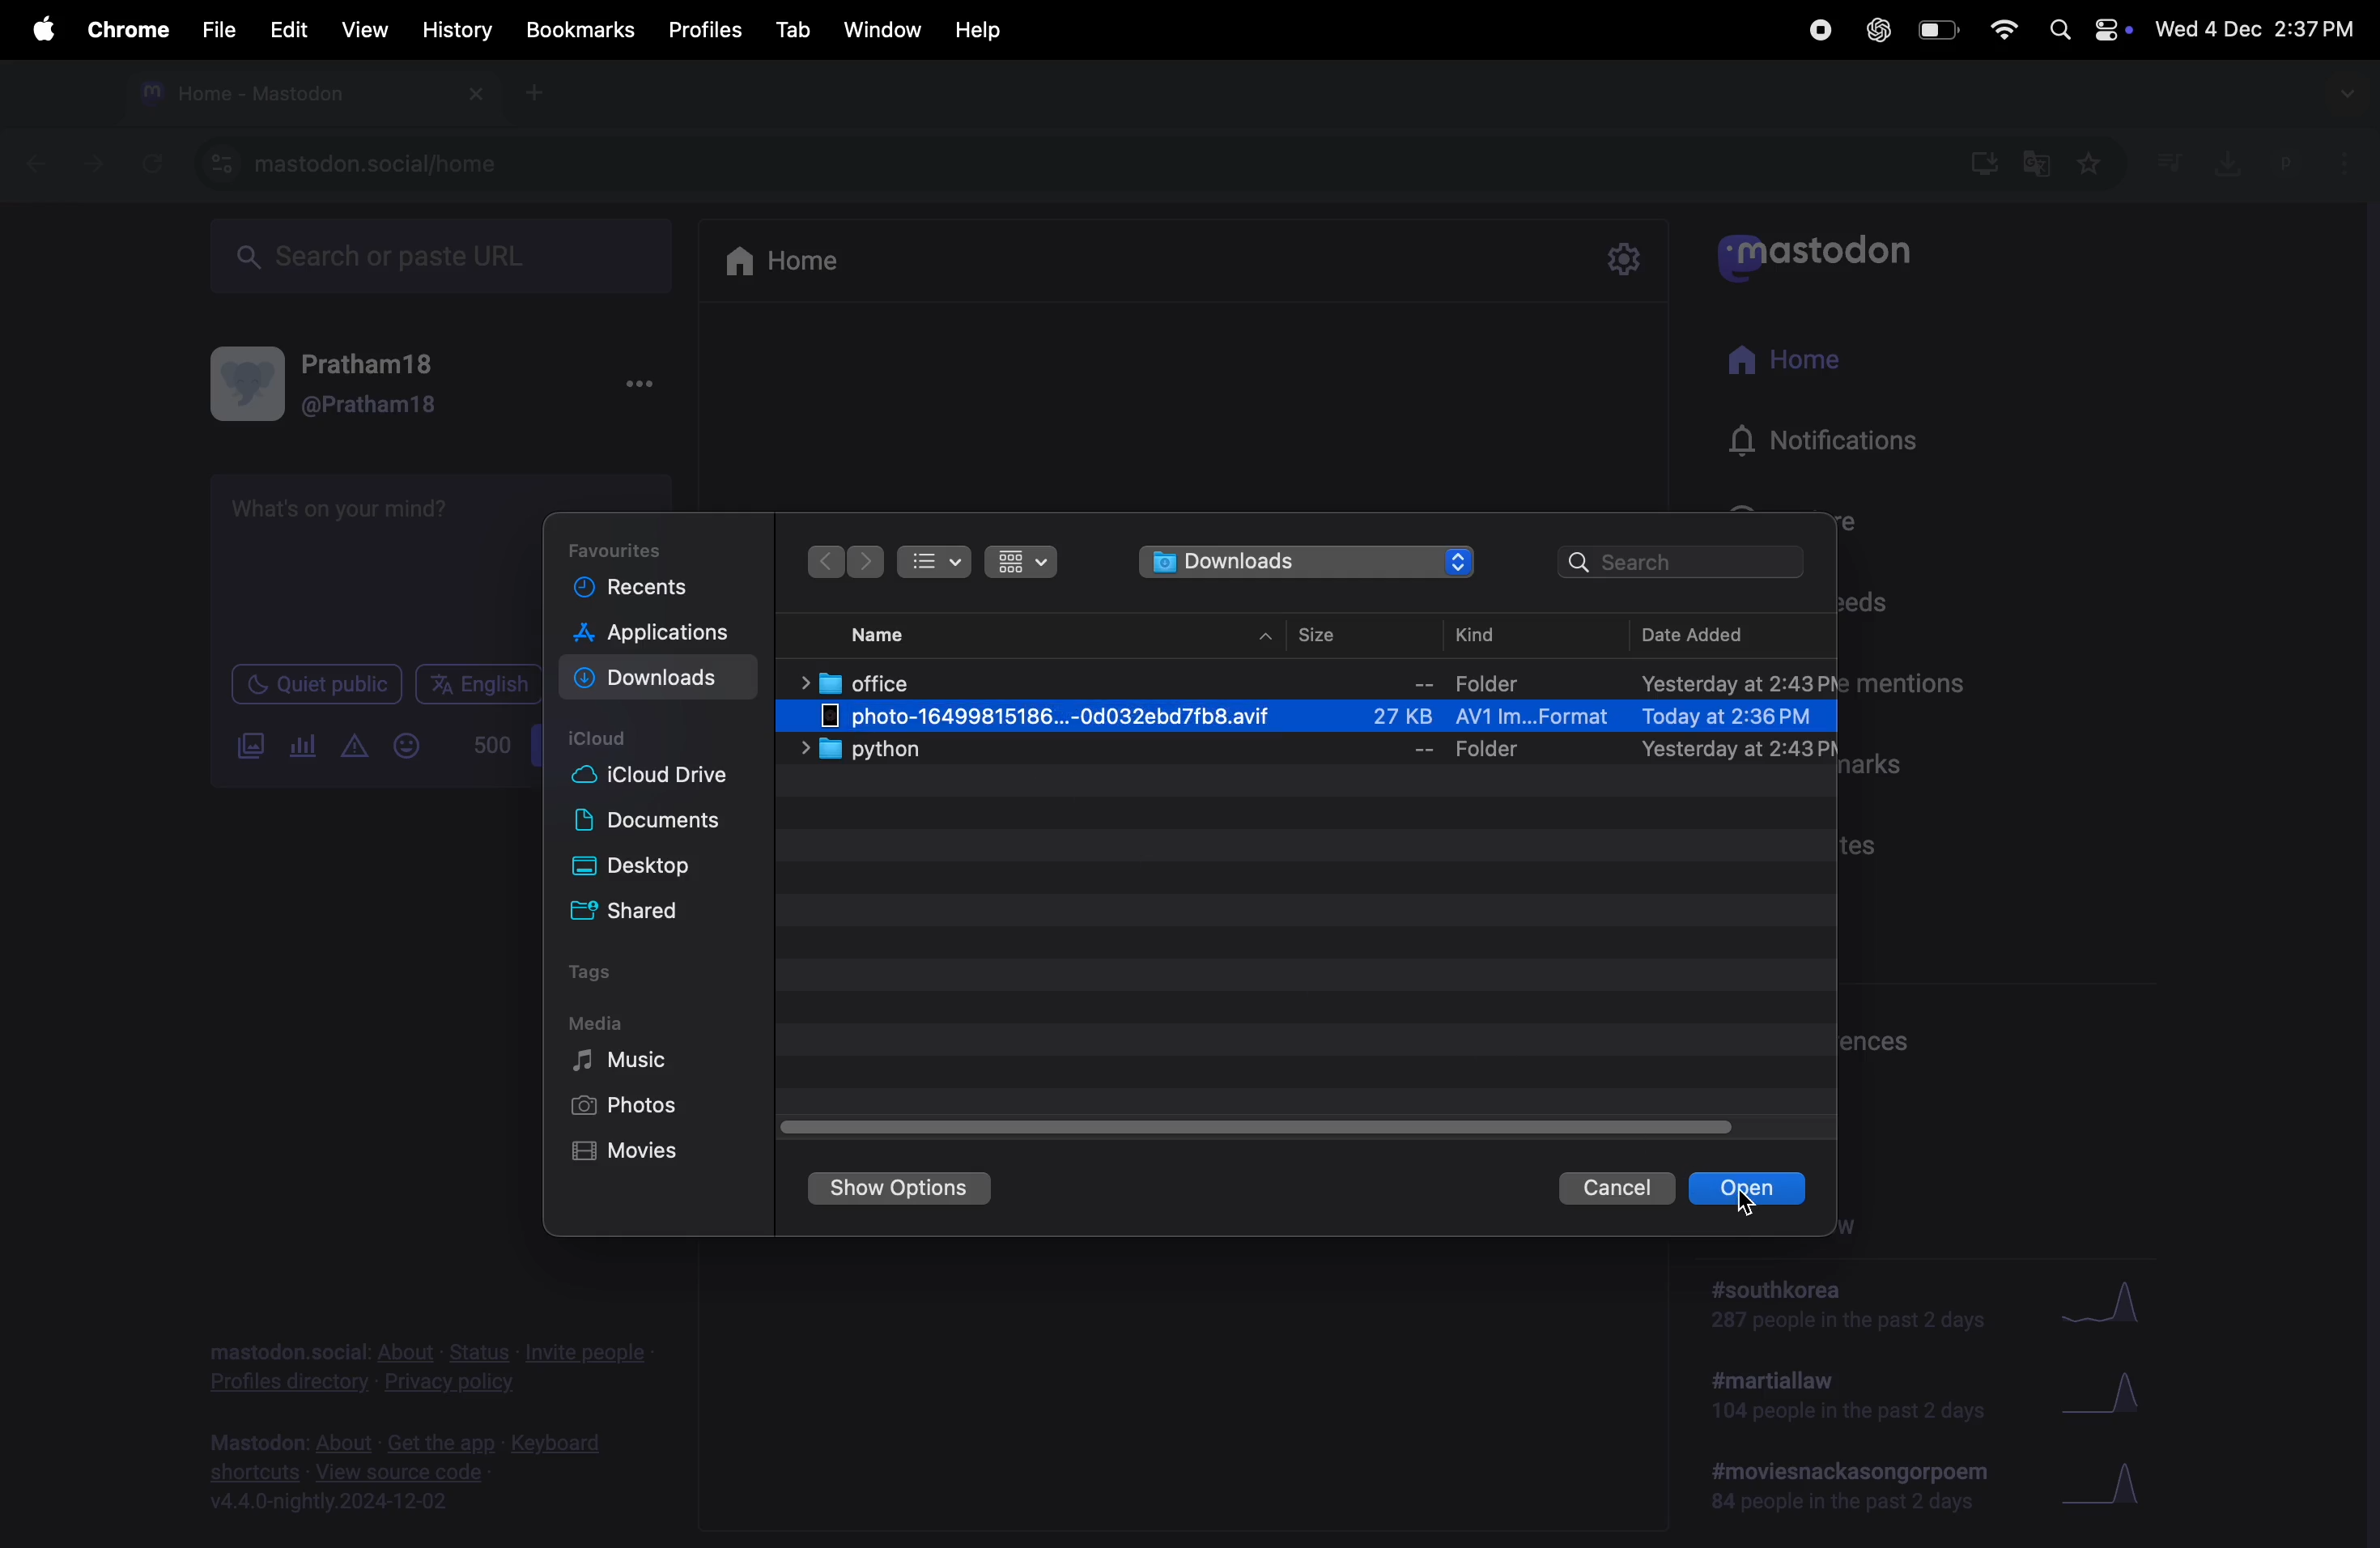 The image size is (2380, 1548). What do you see at coordinates (604, 740) in the screenshot?
I see `icloud` at bounding box center [604, 740].